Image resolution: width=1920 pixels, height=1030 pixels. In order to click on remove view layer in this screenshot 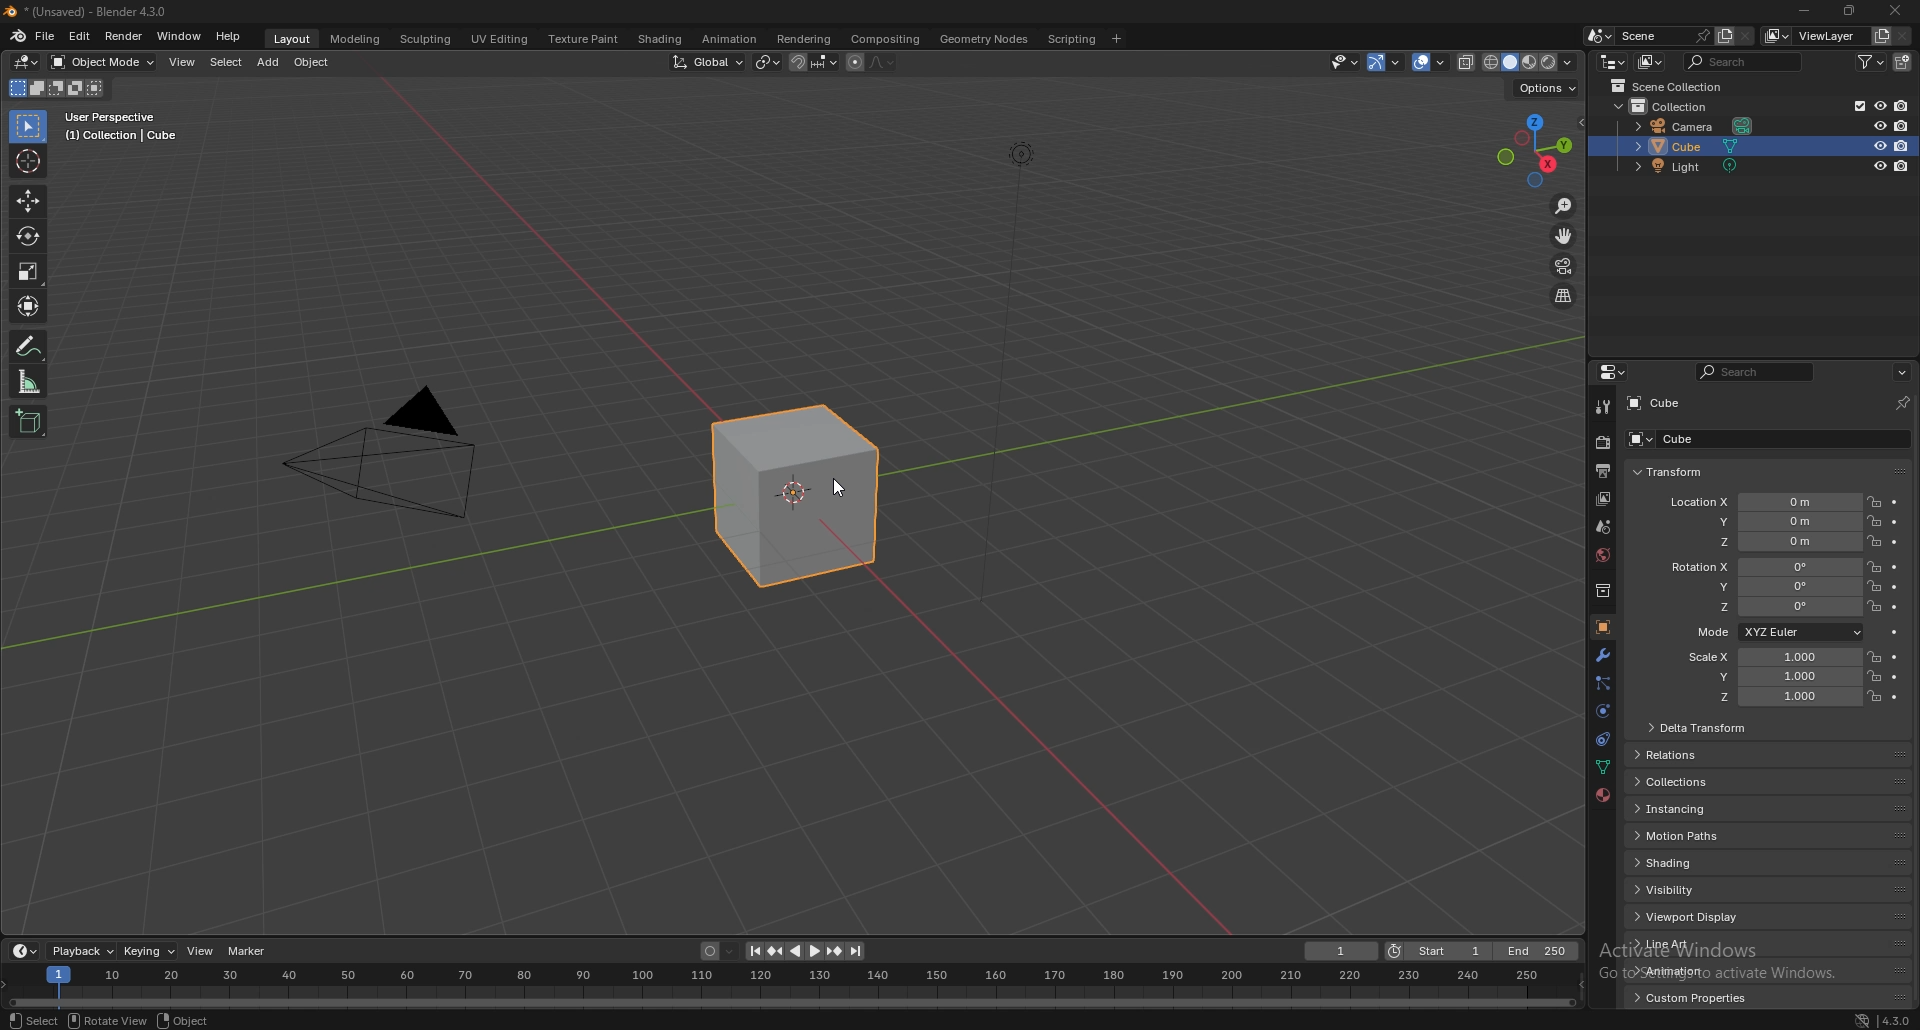, I will do `click(1903, 37)`.